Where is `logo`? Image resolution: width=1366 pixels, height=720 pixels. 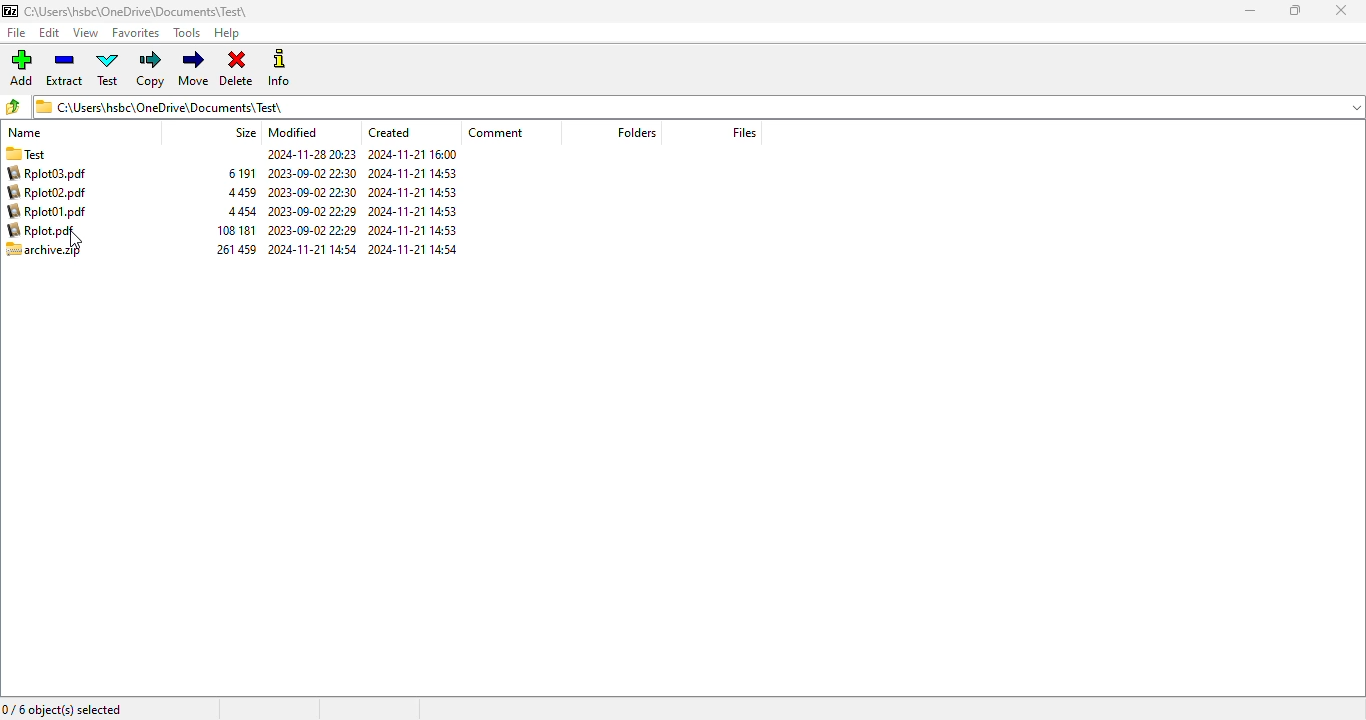 logo is located at coordinates (9, 10).